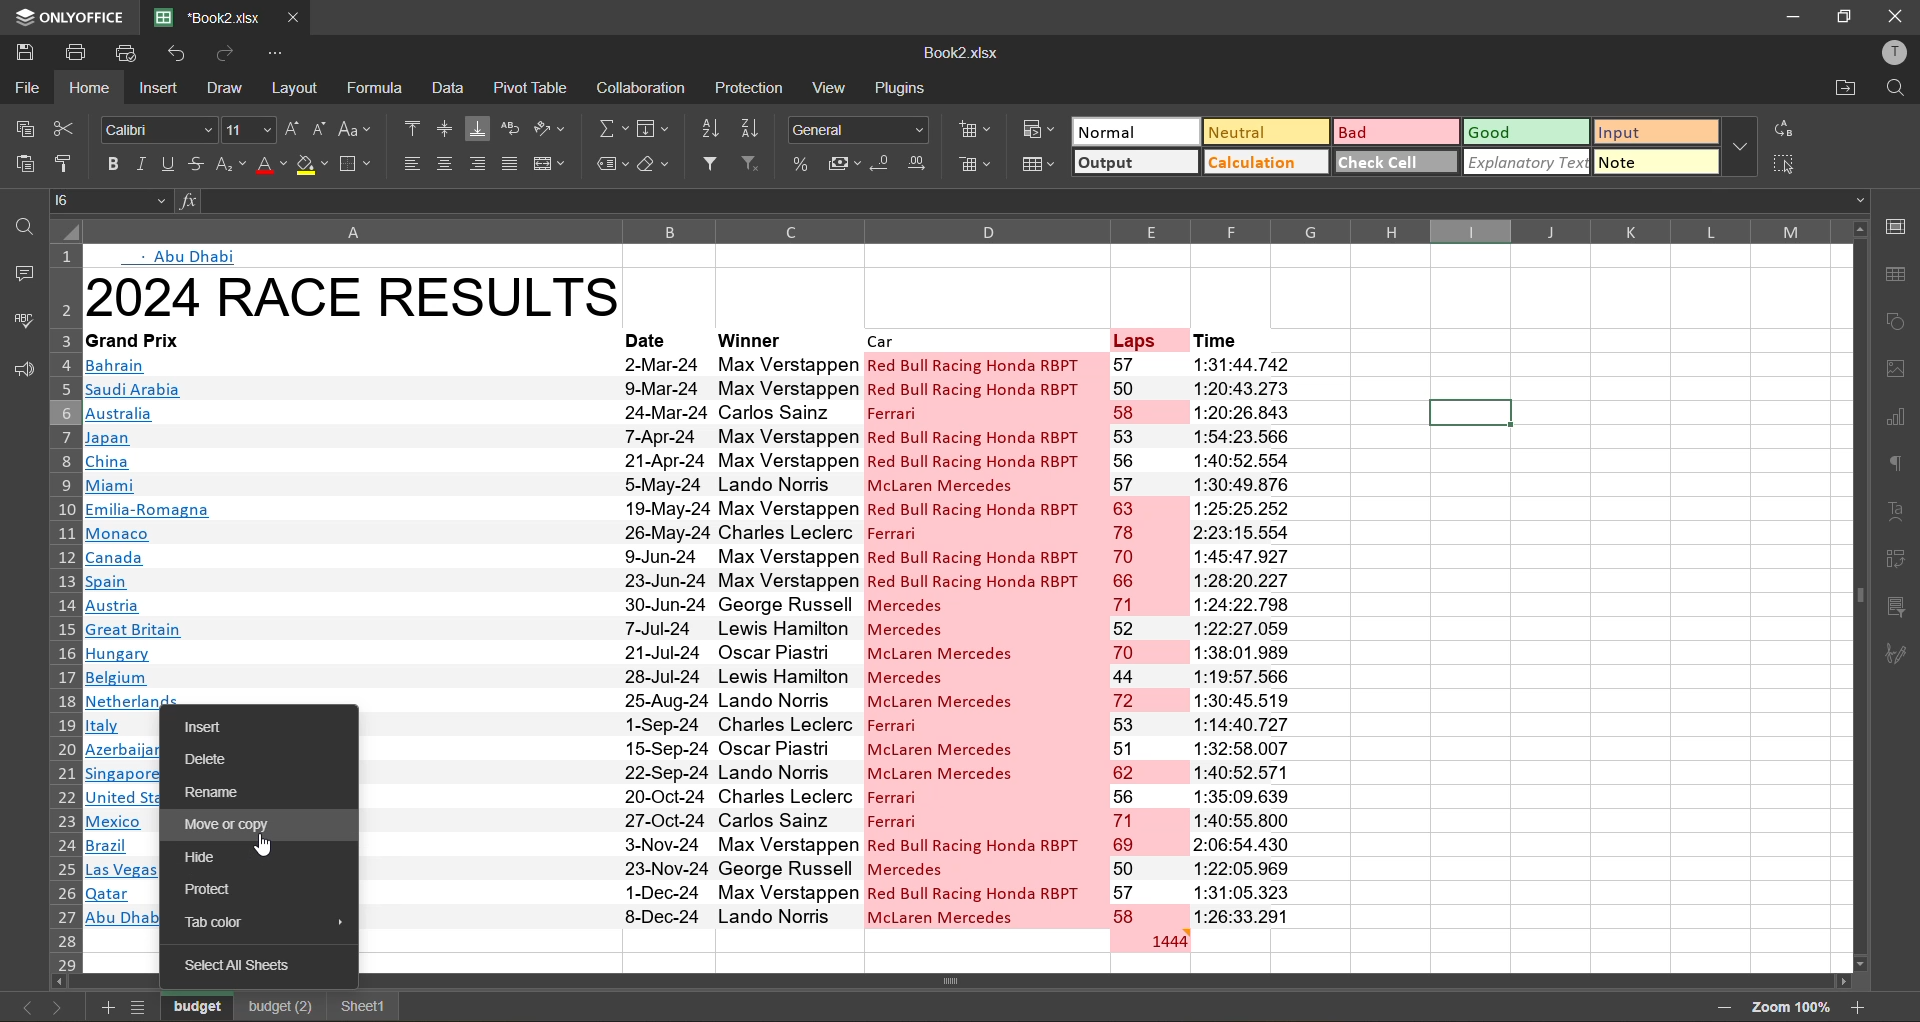 This screenshot has height=1022, width=1920. What do you see at coordinates (1149, 940) in the screenshot?
I see `total` at bounding box center [1149, 940].